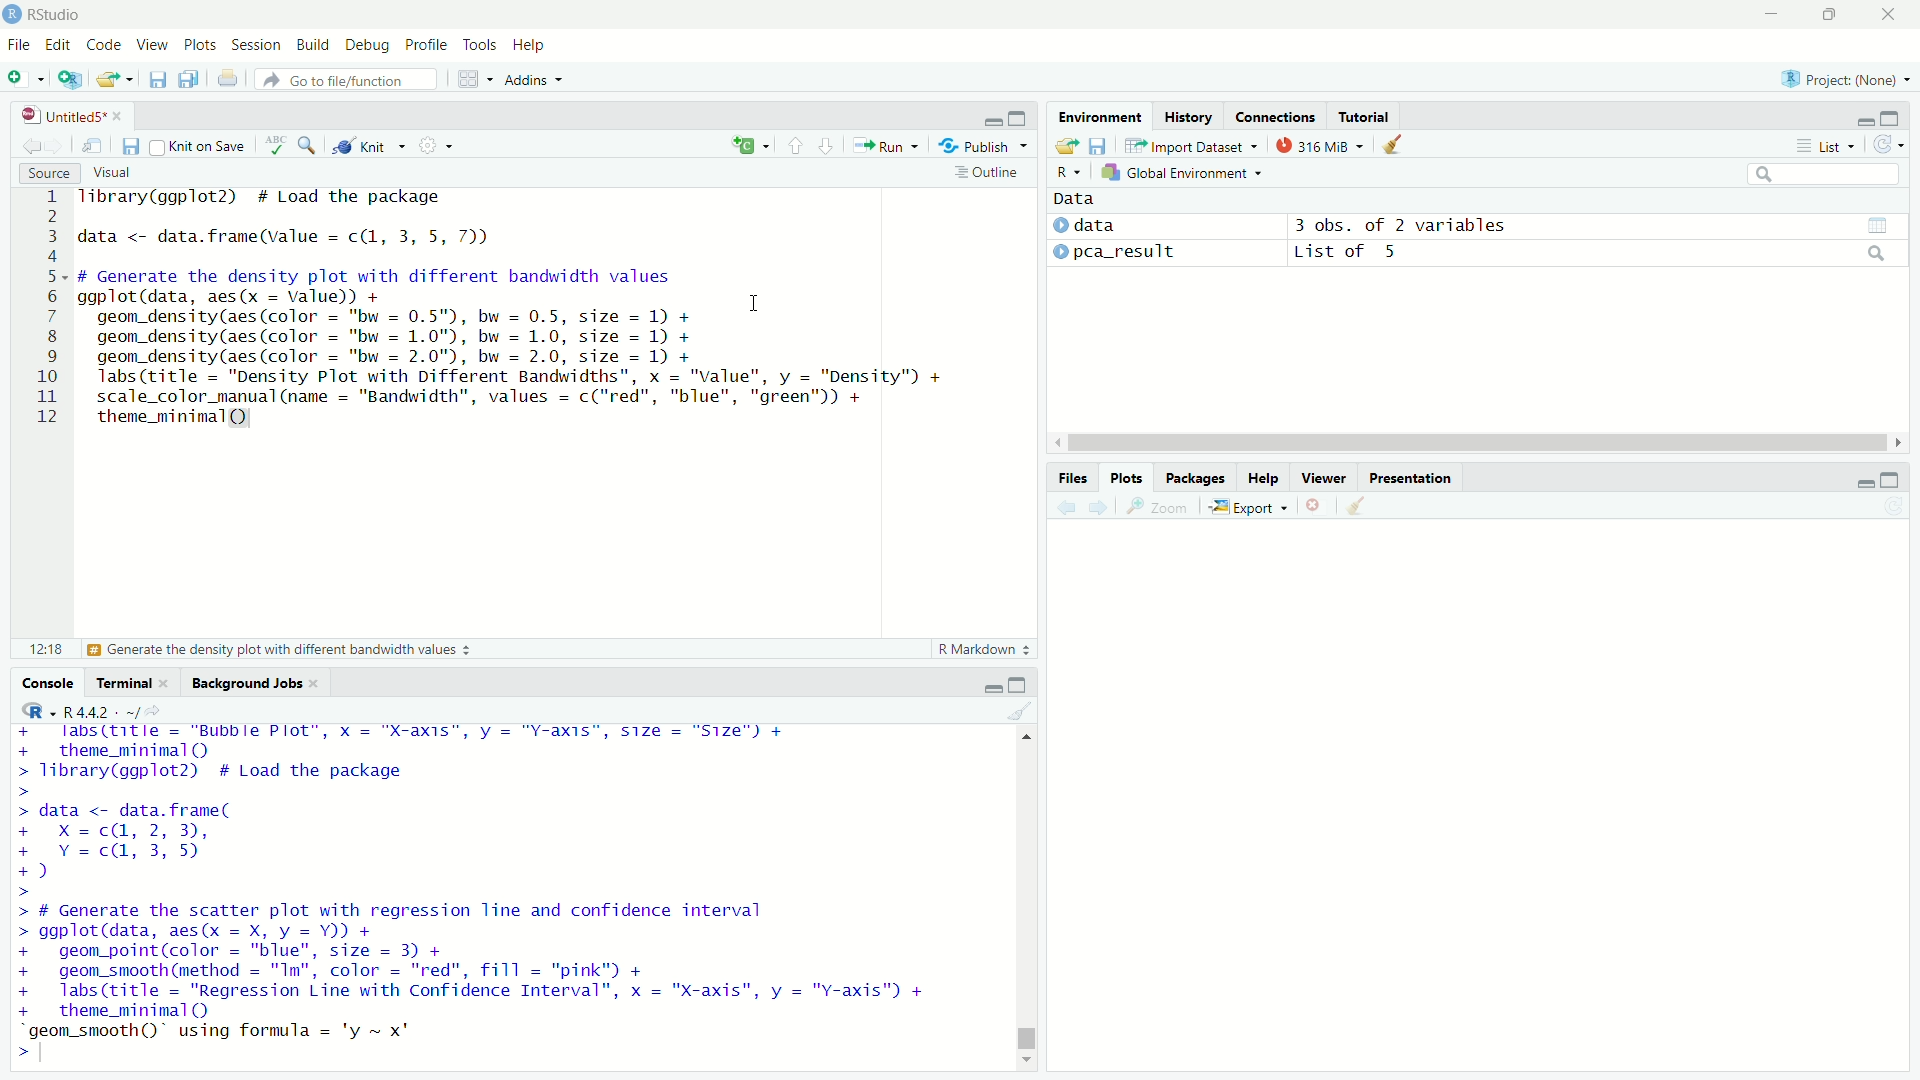 The image size is (1920, 1080). Describe the element at coordinates (1021, 711) in the screenshot. I see `Clear console` at that location.